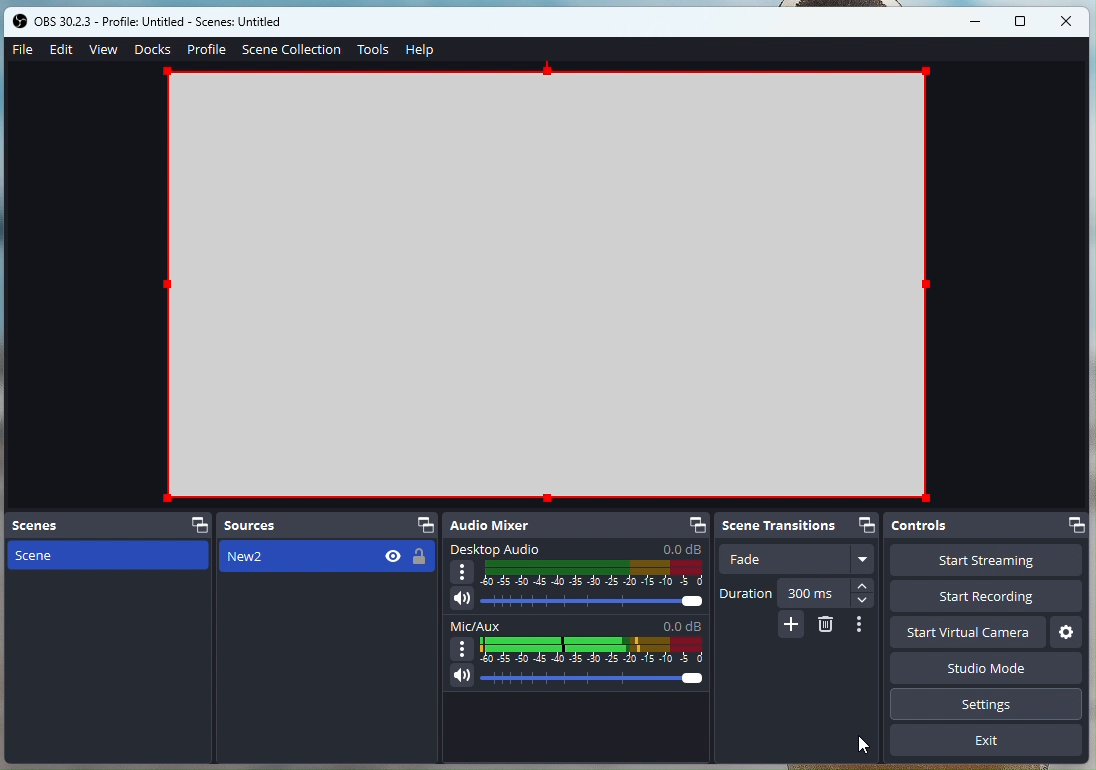 The height and width of the screenshot is (770, 1096). What do you see at coordinates (864, 743) in the screenshot?
I see `cursor` at bounding box center [864, 743].